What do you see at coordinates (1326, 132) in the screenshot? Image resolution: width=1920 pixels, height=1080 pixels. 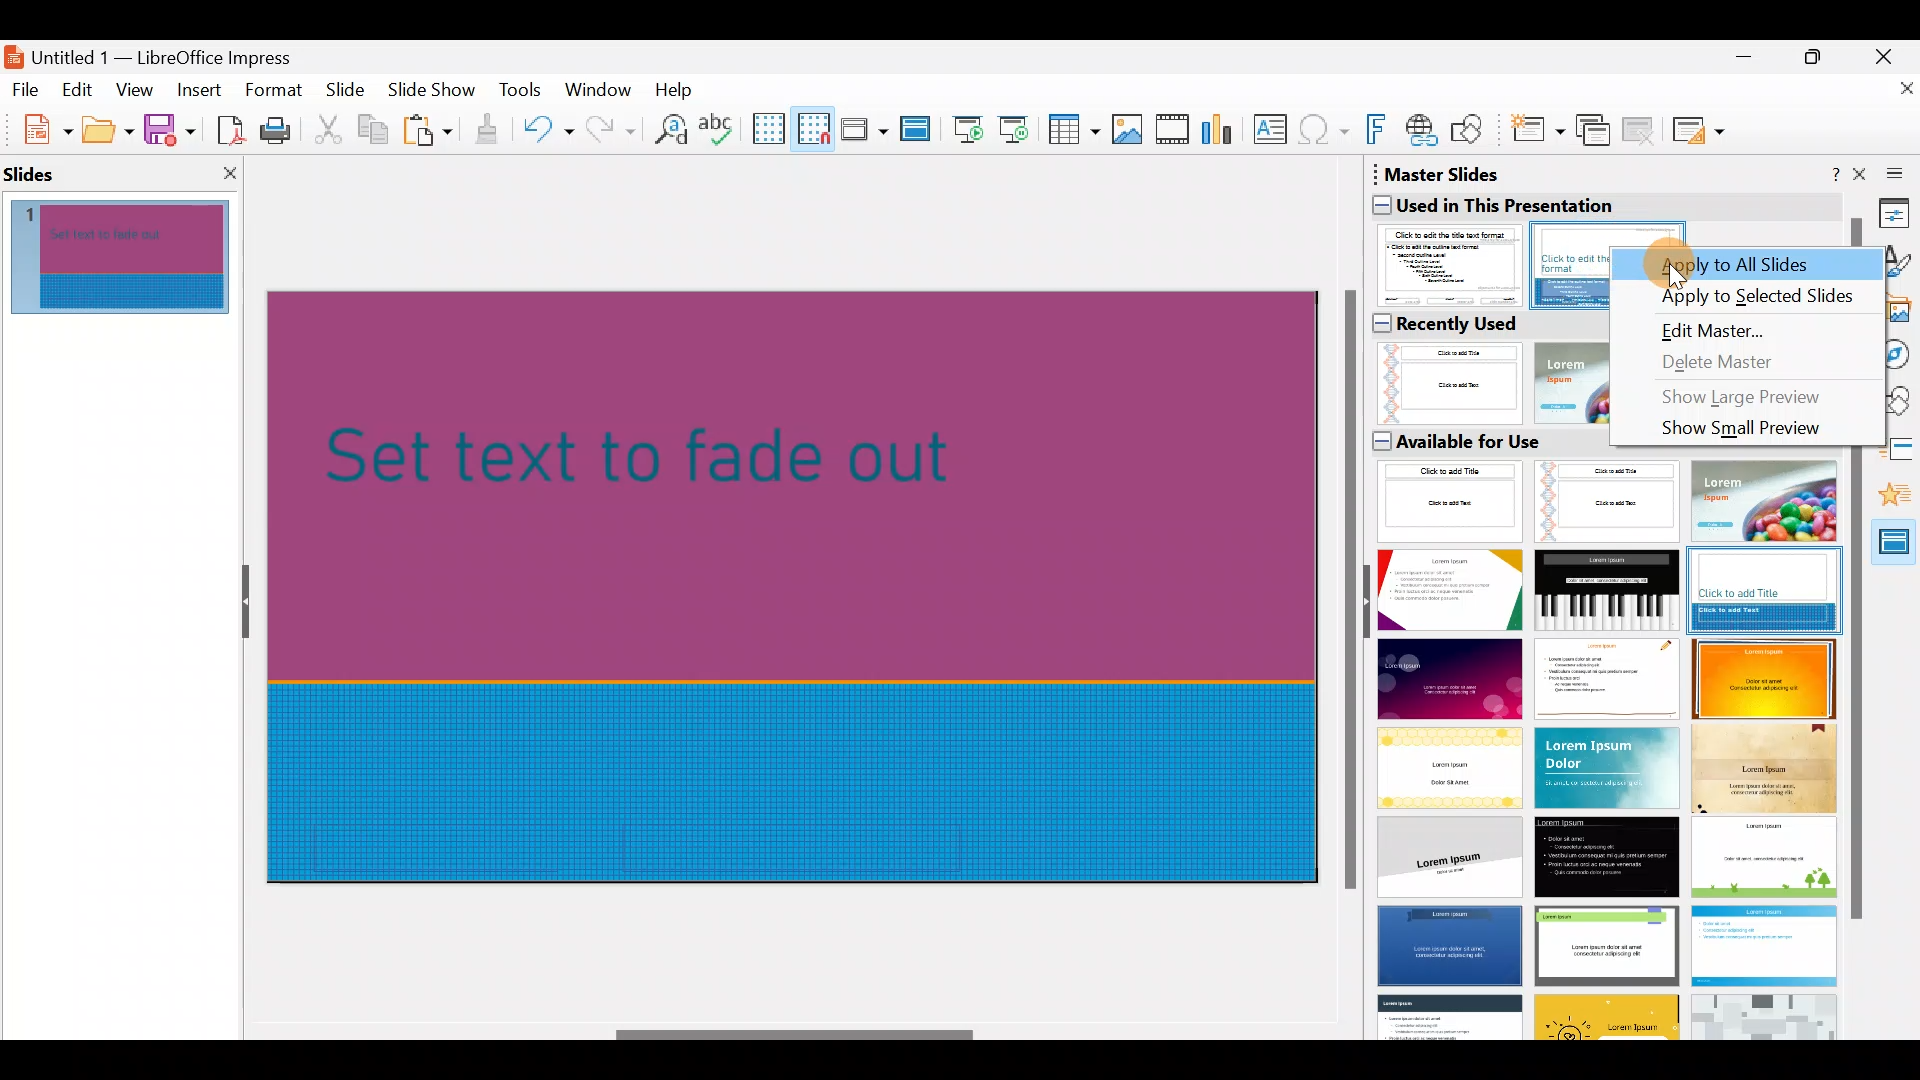 I see `Insert special characters` at bounding box center [1326, 132].